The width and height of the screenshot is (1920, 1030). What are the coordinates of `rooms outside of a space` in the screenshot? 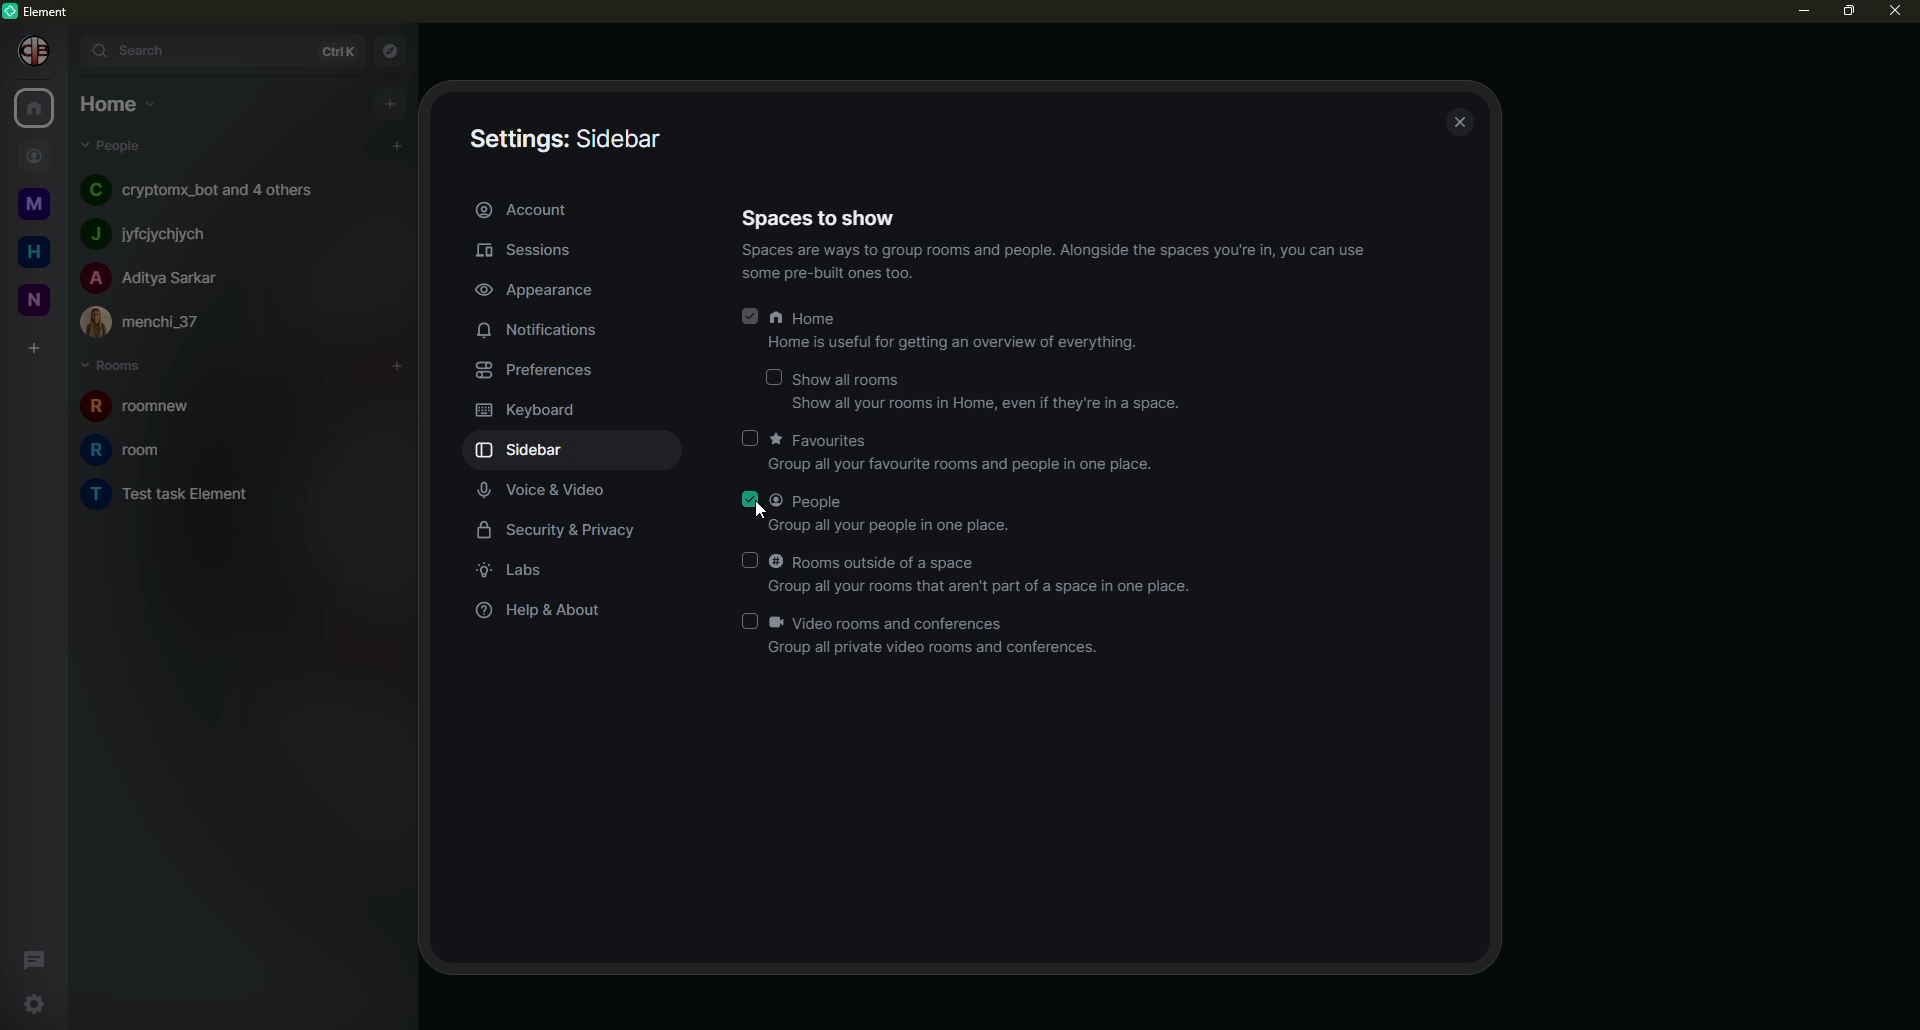 It's located at (987, 573).